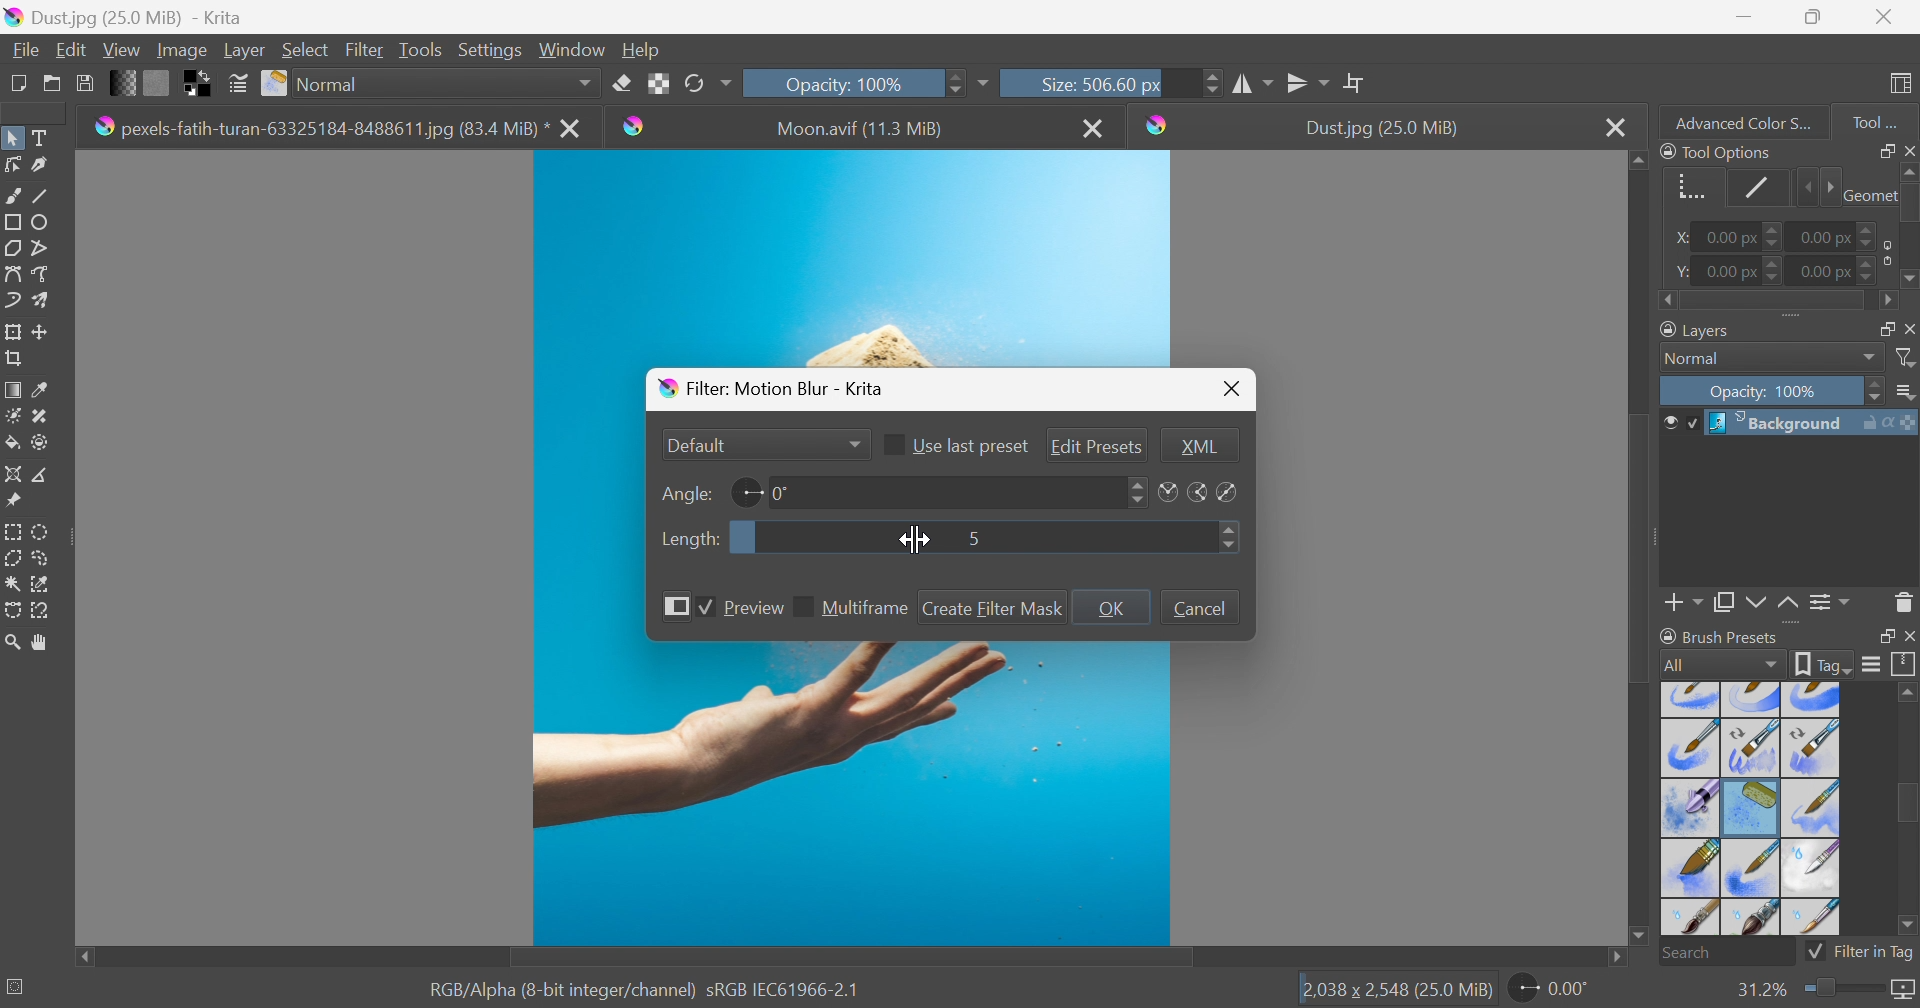 Image resolution: width=1920 pixels, height=1008 pixels. Describe the element at coordinates (994, 608) in the screenshot. I see `Create Filter Mask` at that location.